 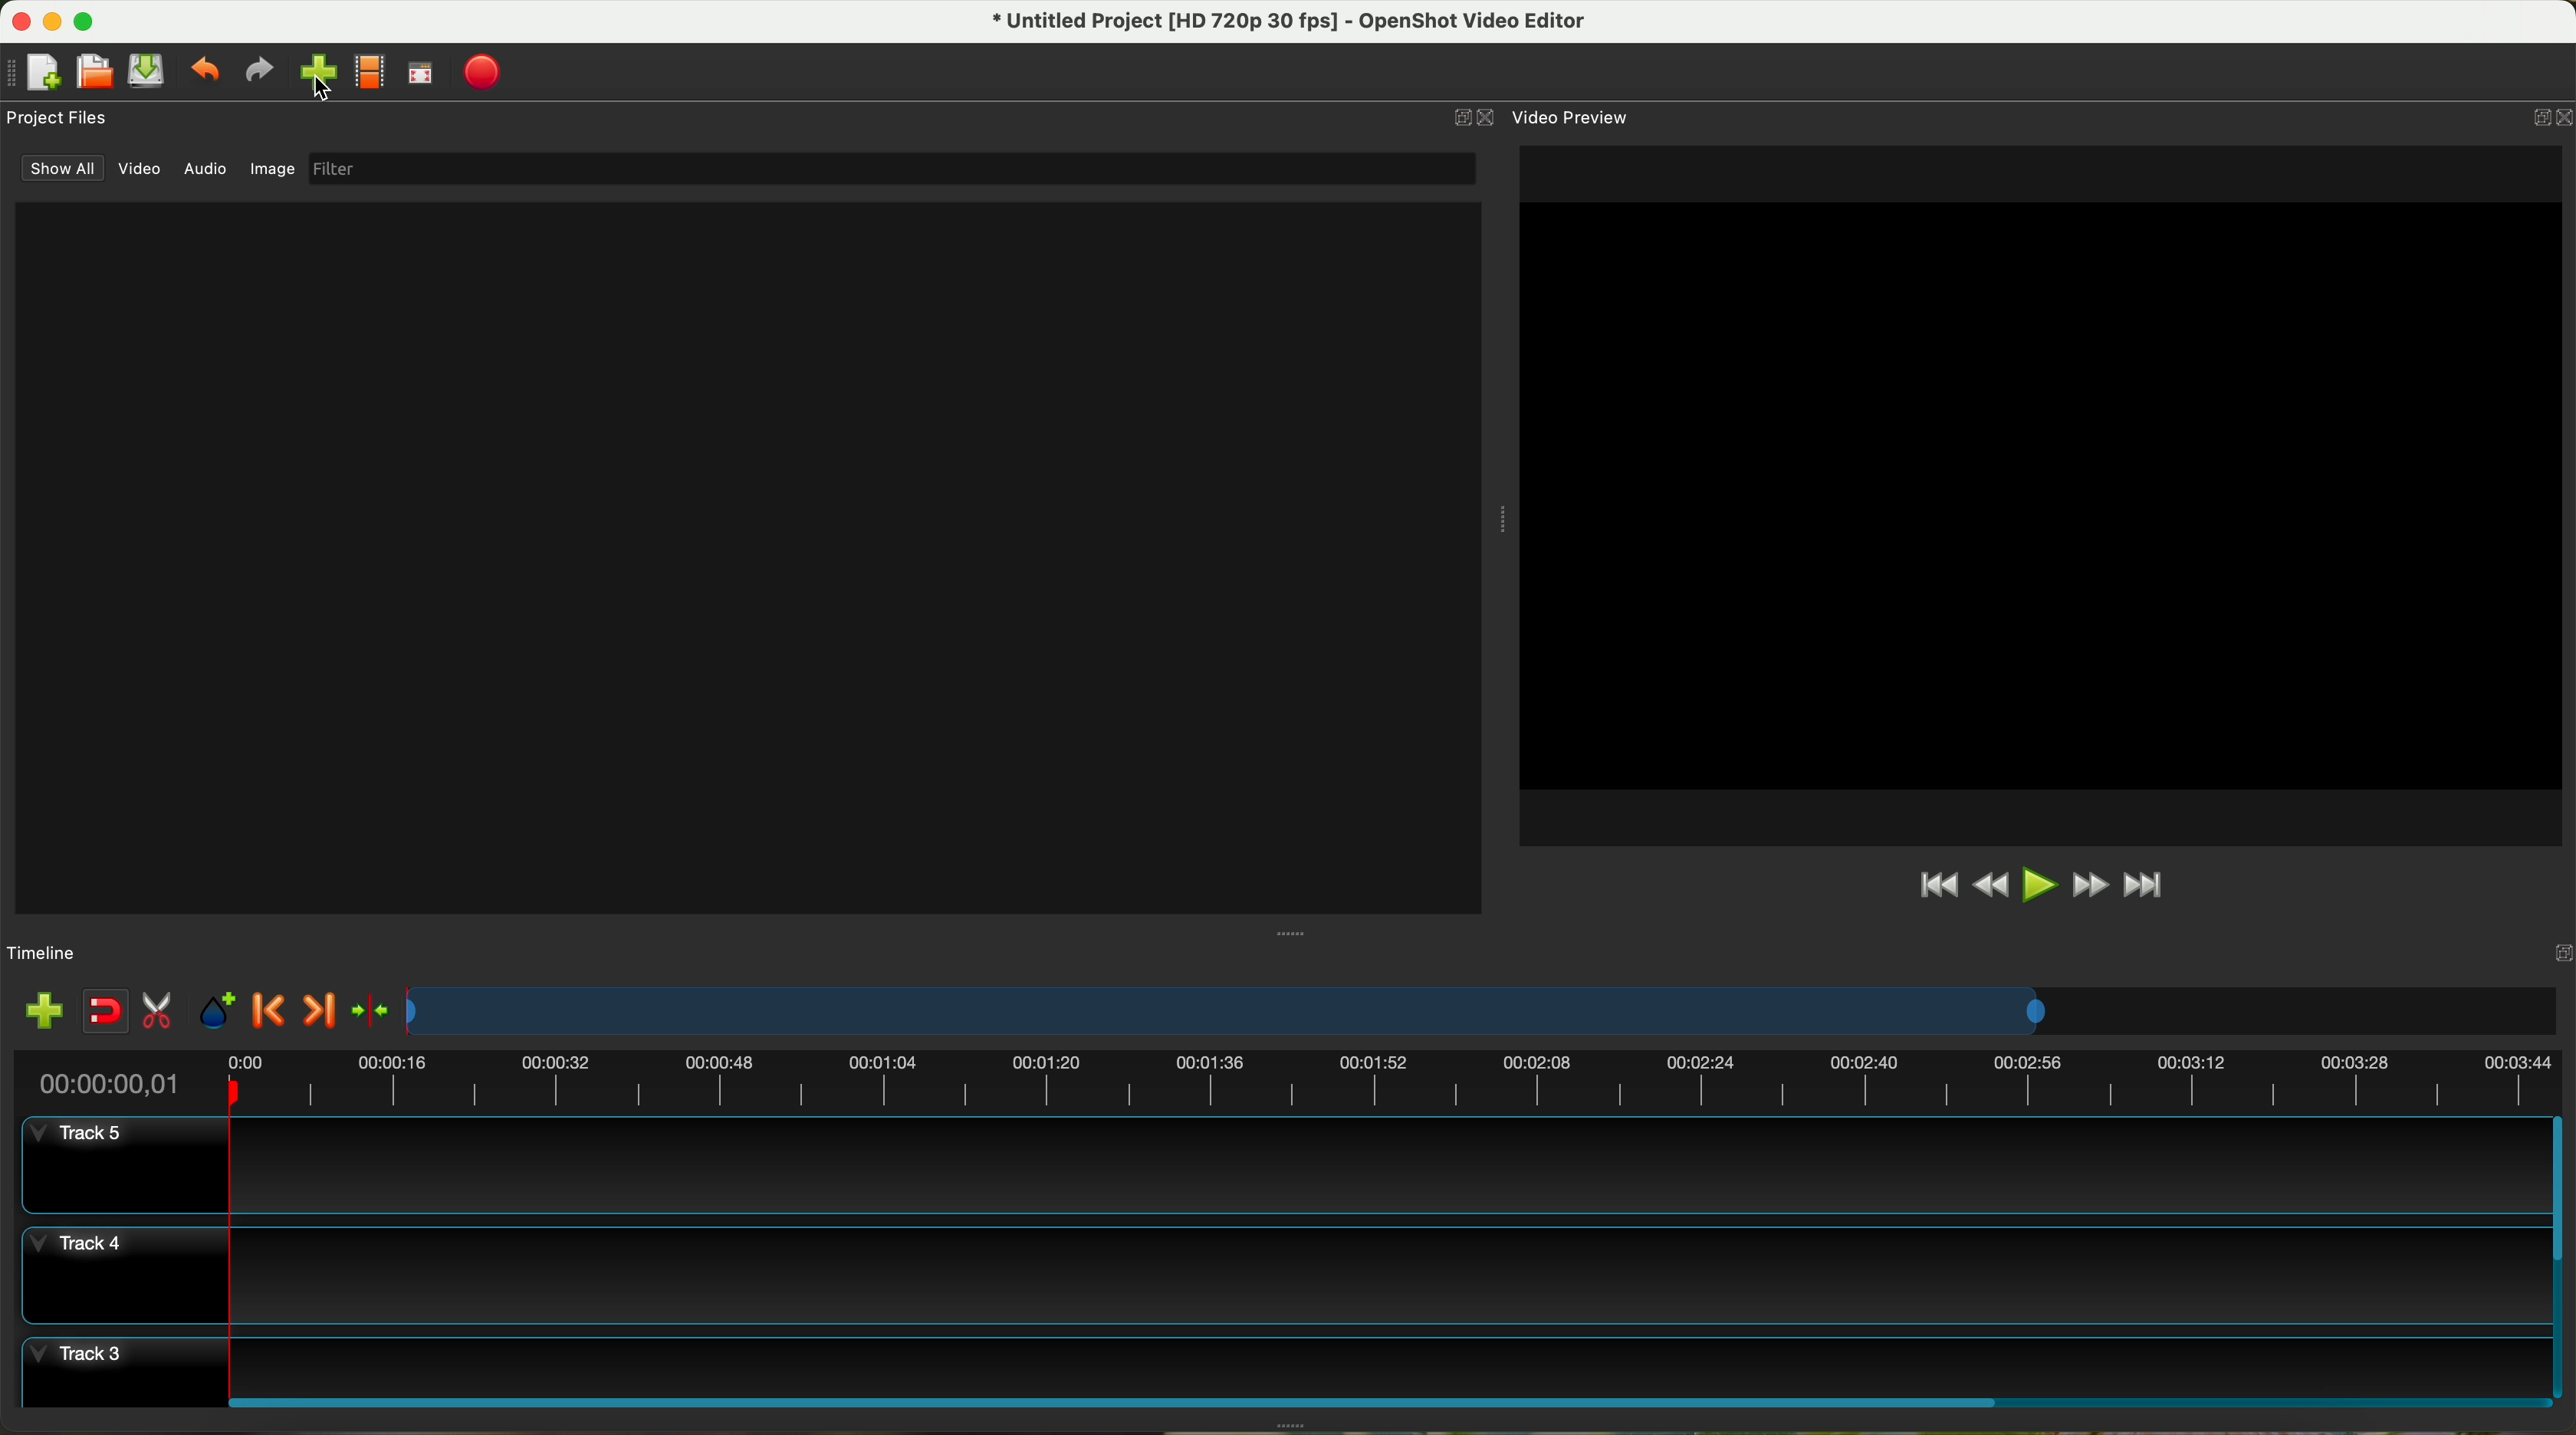 What do you see at coordinates (54, 22) in the screenshot?
I see `minimize program` at bounding box center [54, 22].